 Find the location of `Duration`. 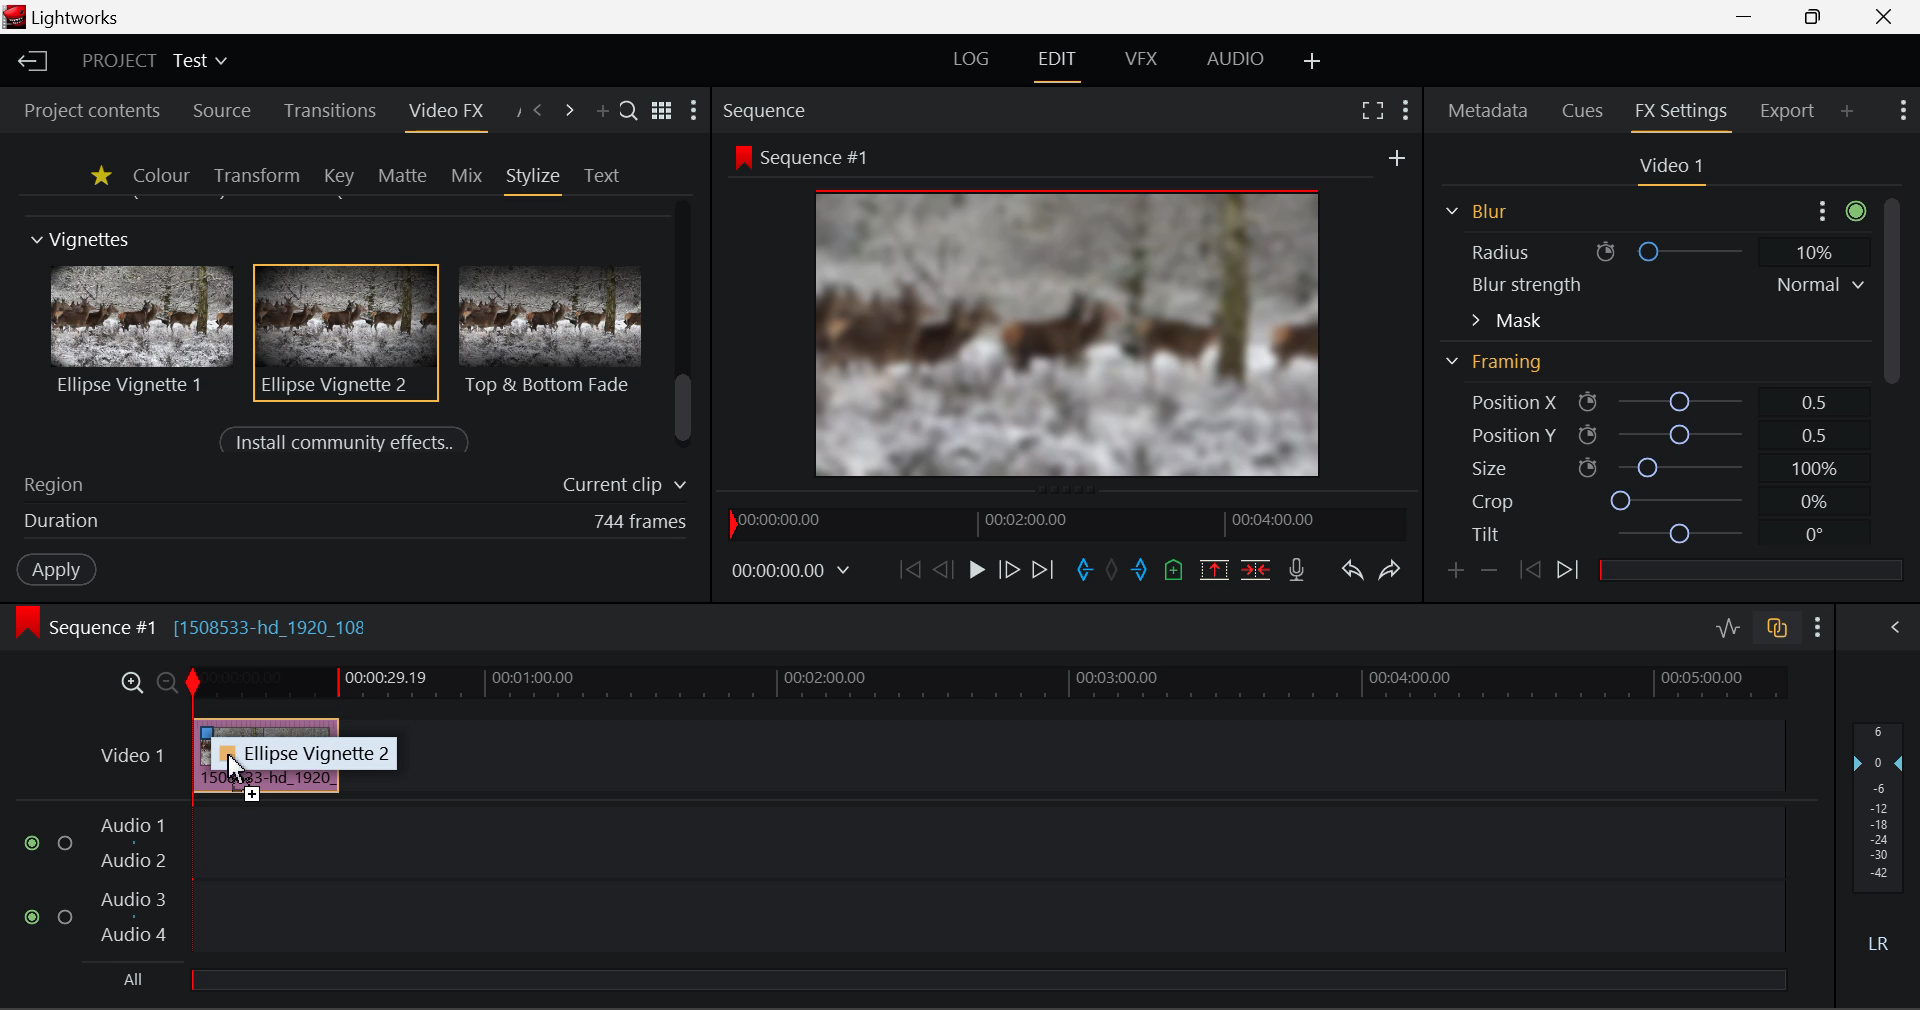

Duration is located at coordinates (350, 524).